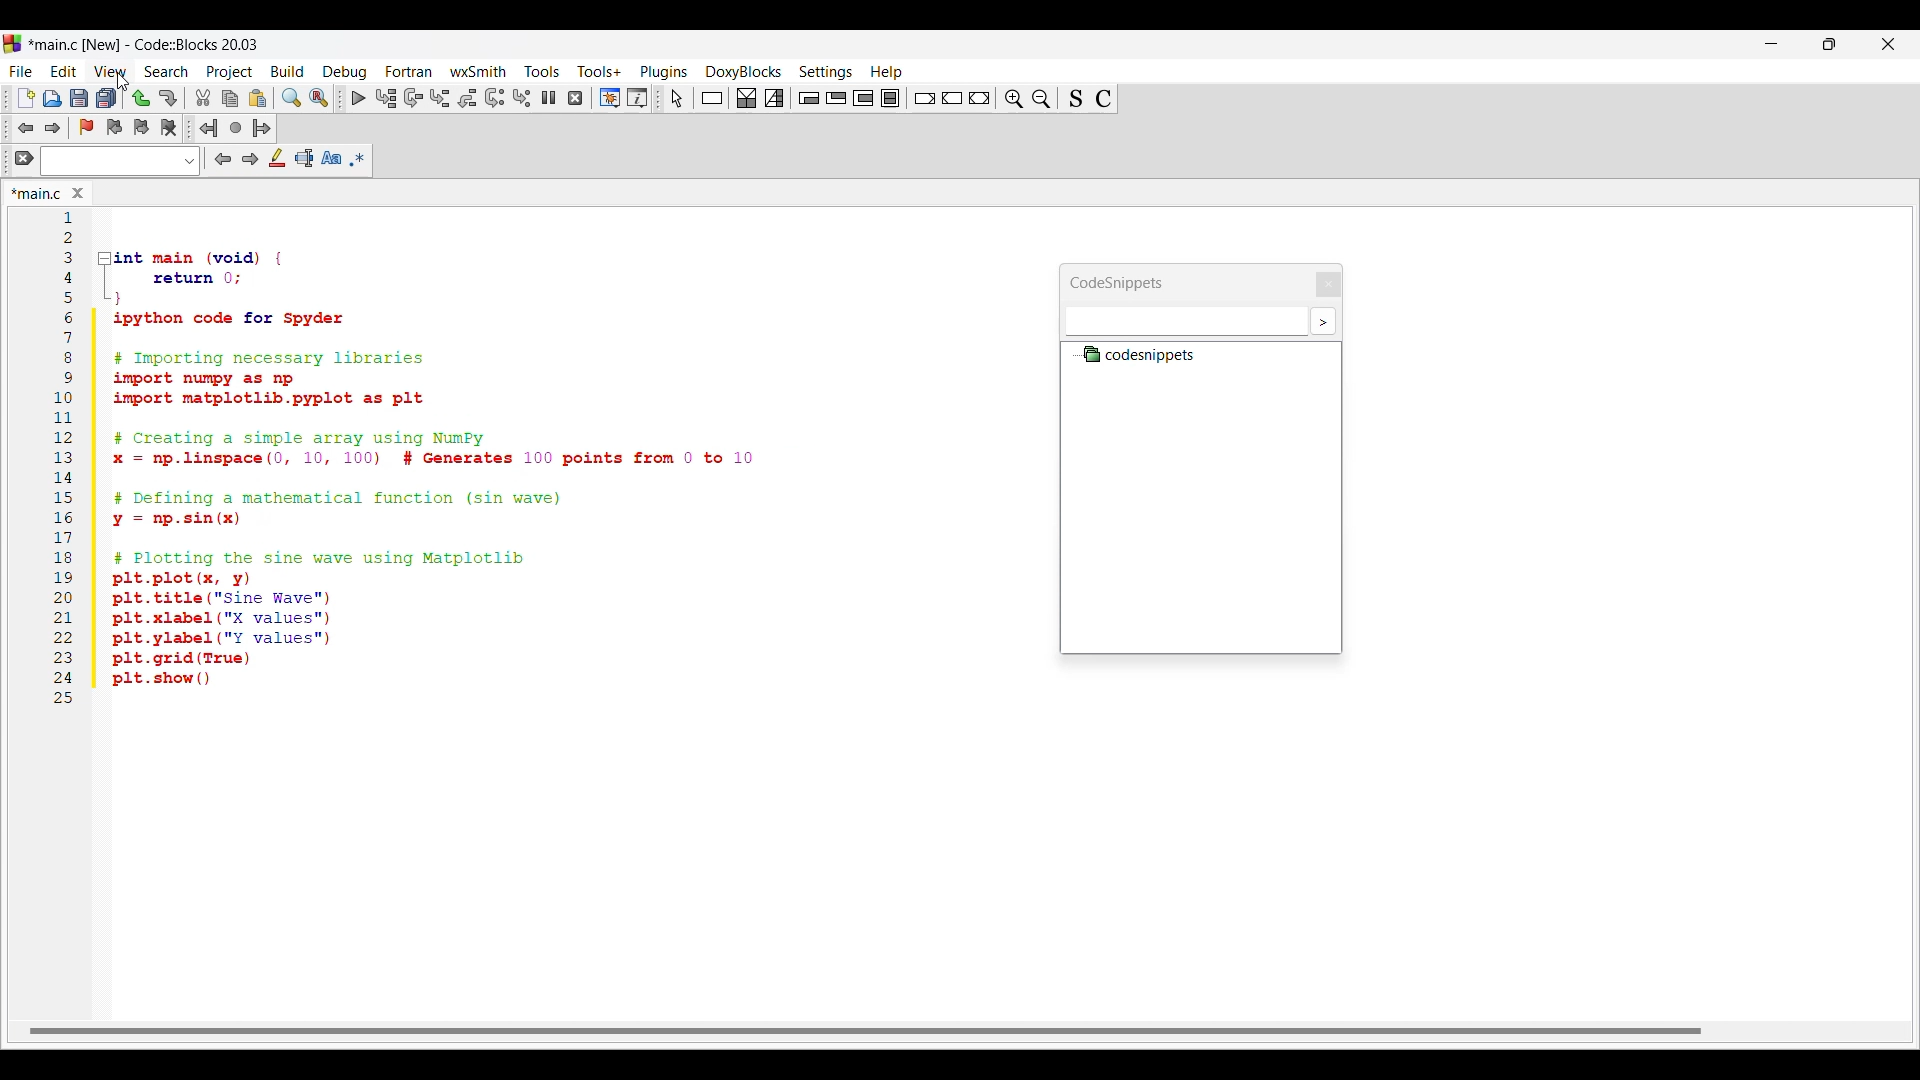 This screenshot has height=1080, width=1920. I want to click on Horizontal slide bar, so click(872, 1033).